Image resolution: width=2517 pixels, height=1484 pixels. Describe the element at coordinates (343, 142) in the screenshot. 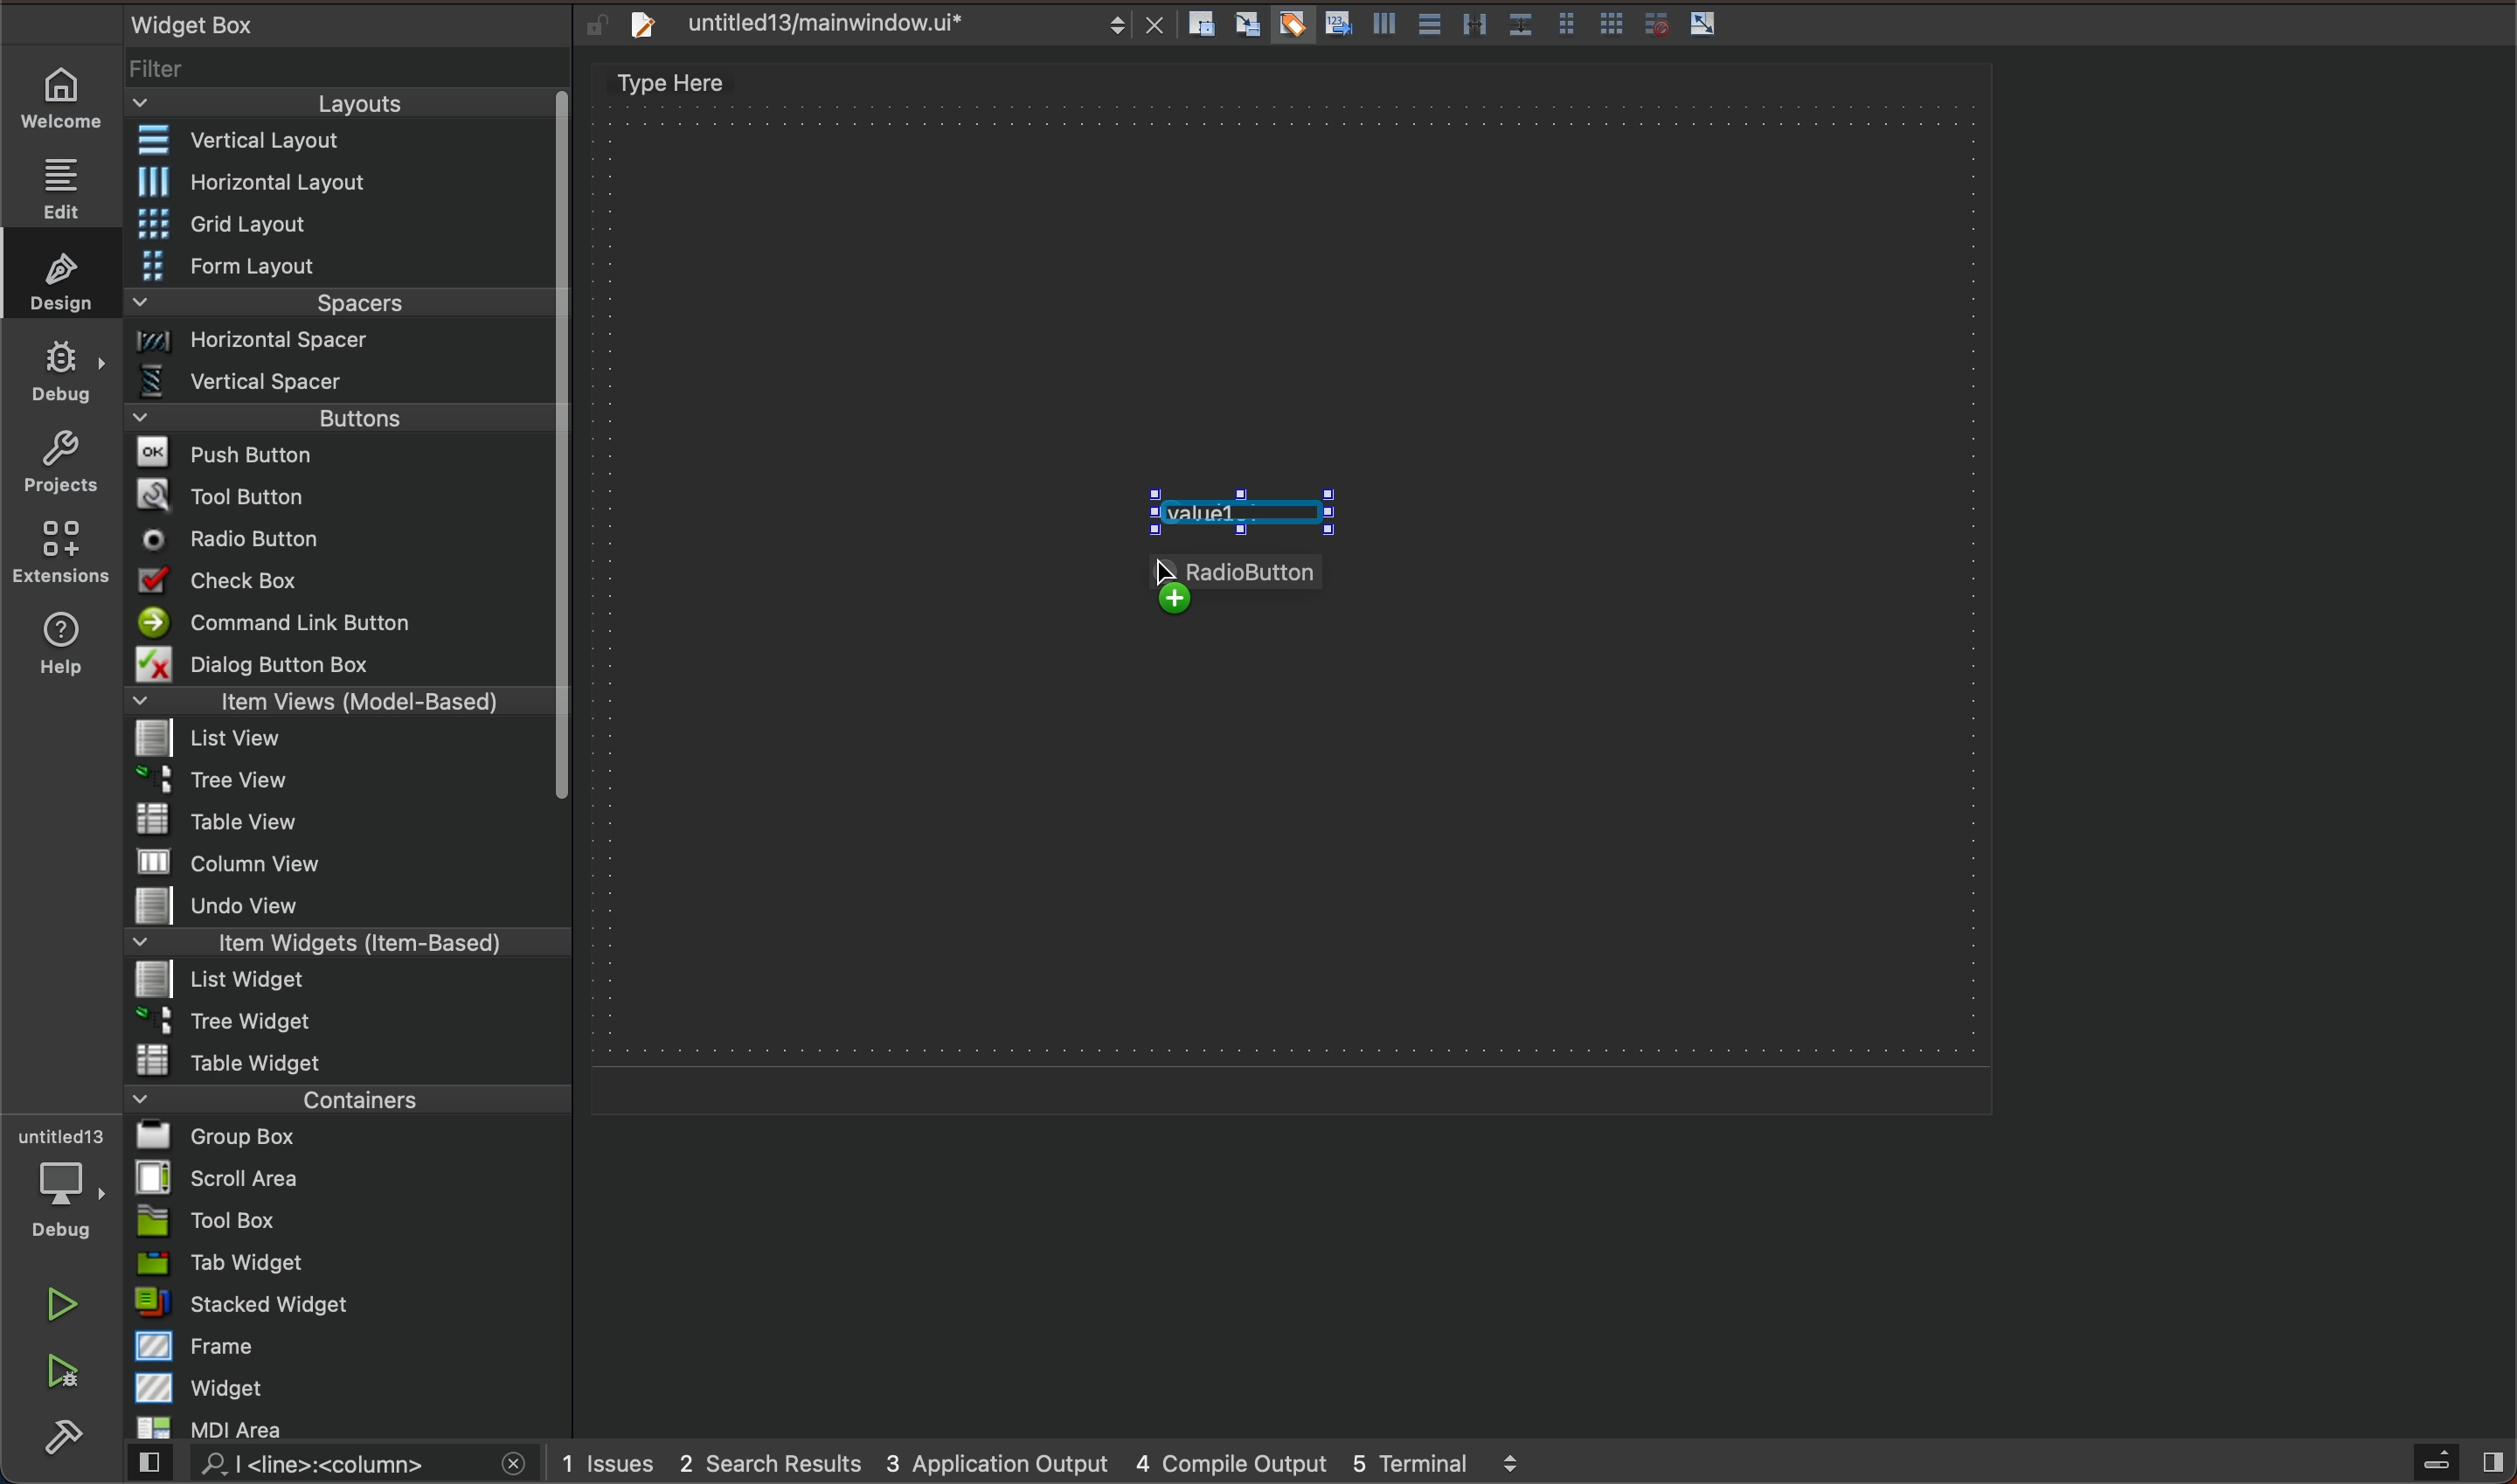

I see `Vertical layout ` at that location.